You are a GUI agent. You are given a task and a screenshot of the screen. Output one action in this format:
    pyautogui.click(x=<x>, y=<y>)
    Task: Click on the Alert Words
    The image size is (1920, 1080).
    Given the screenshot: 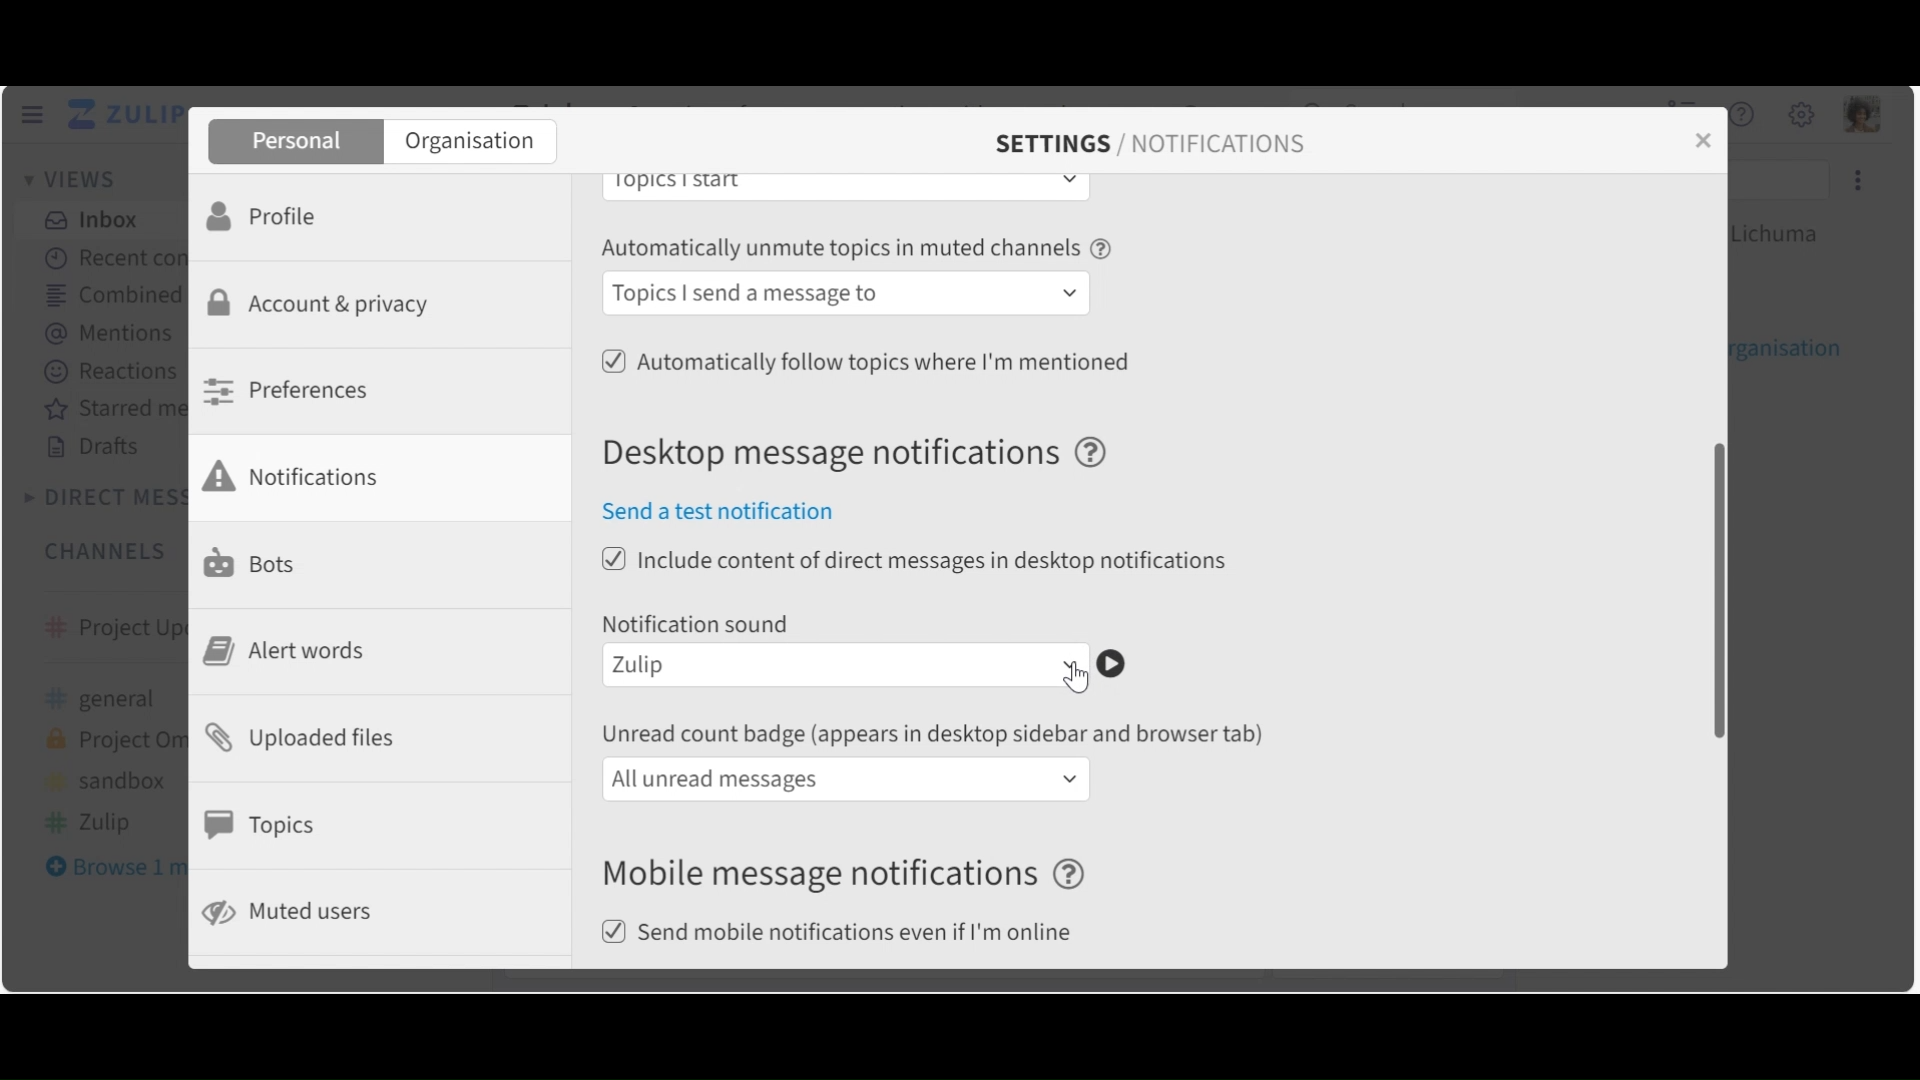 What is the action you would take?
    pyautogui.click(x=292, y=651)
    